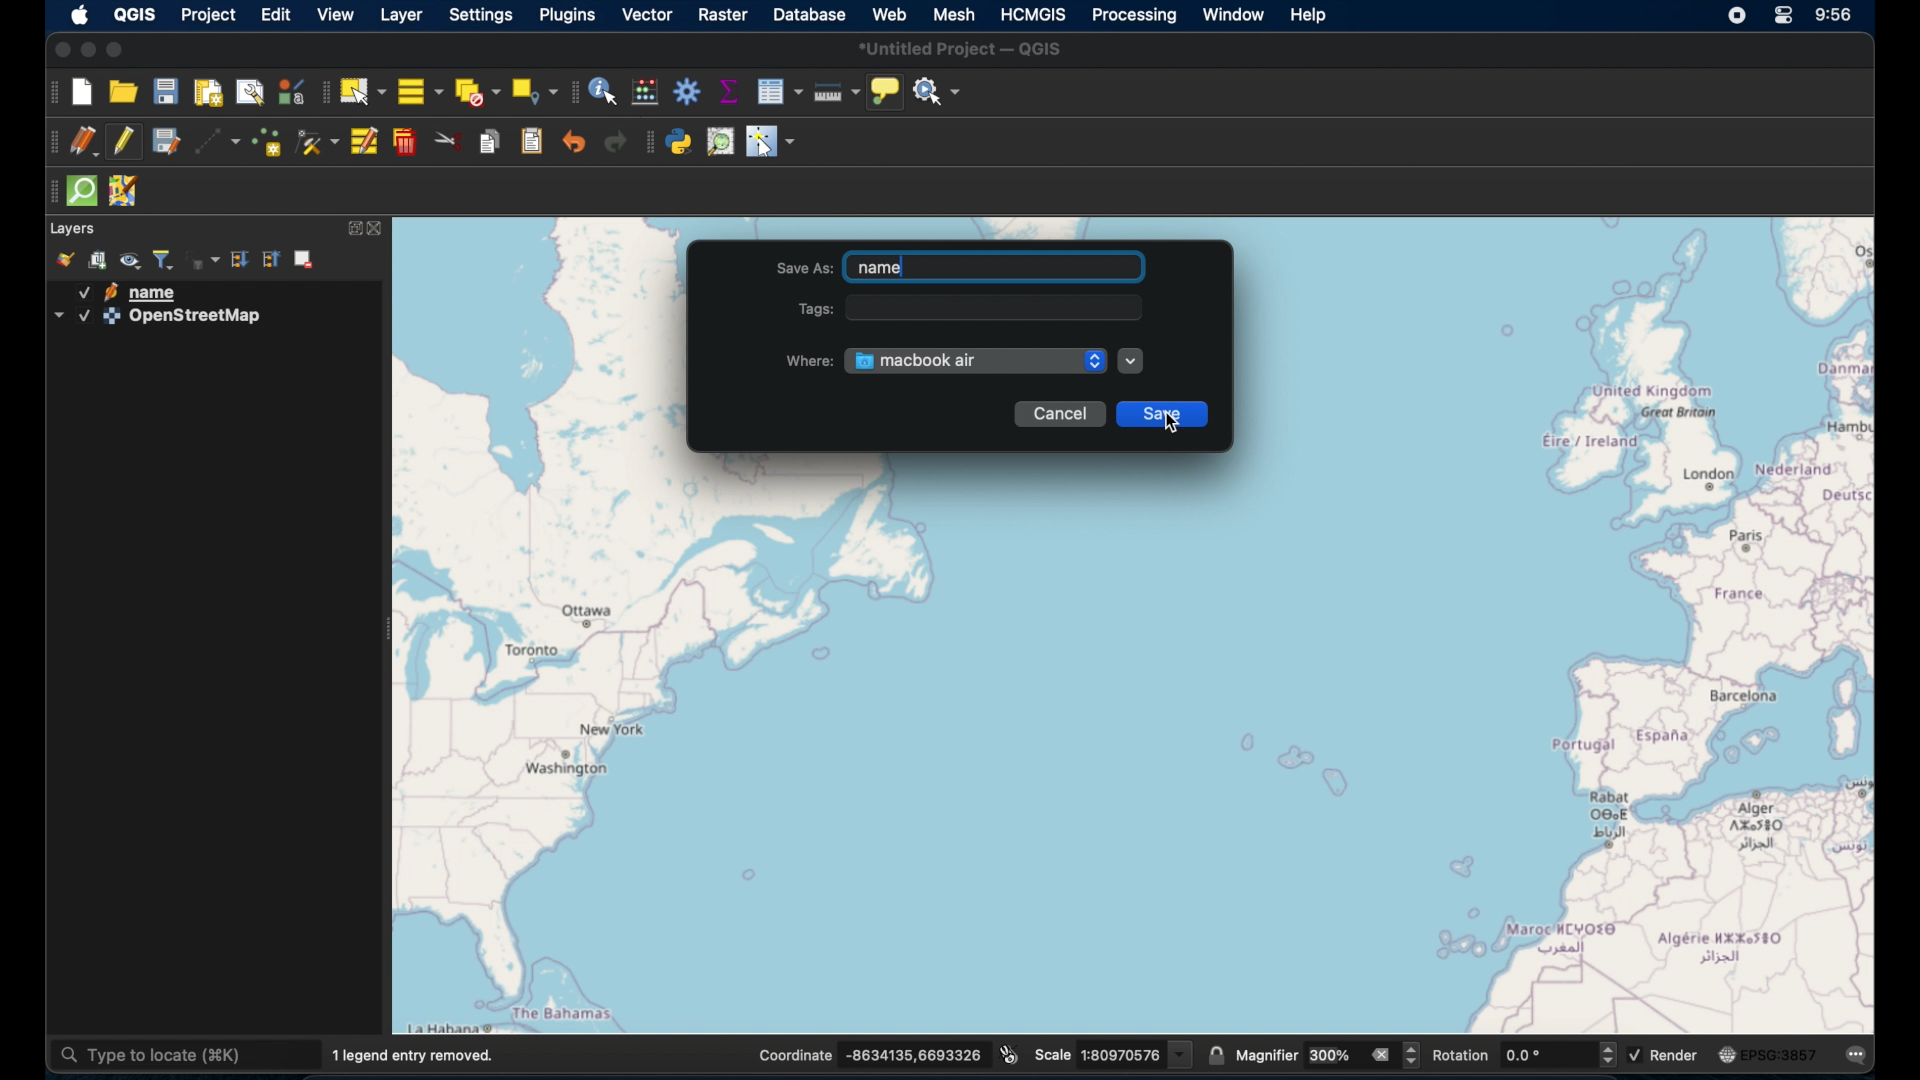  What do you see at coordinates (534, 92) in the screenshot?
I see `select by location` at bounding box center [534, 92].